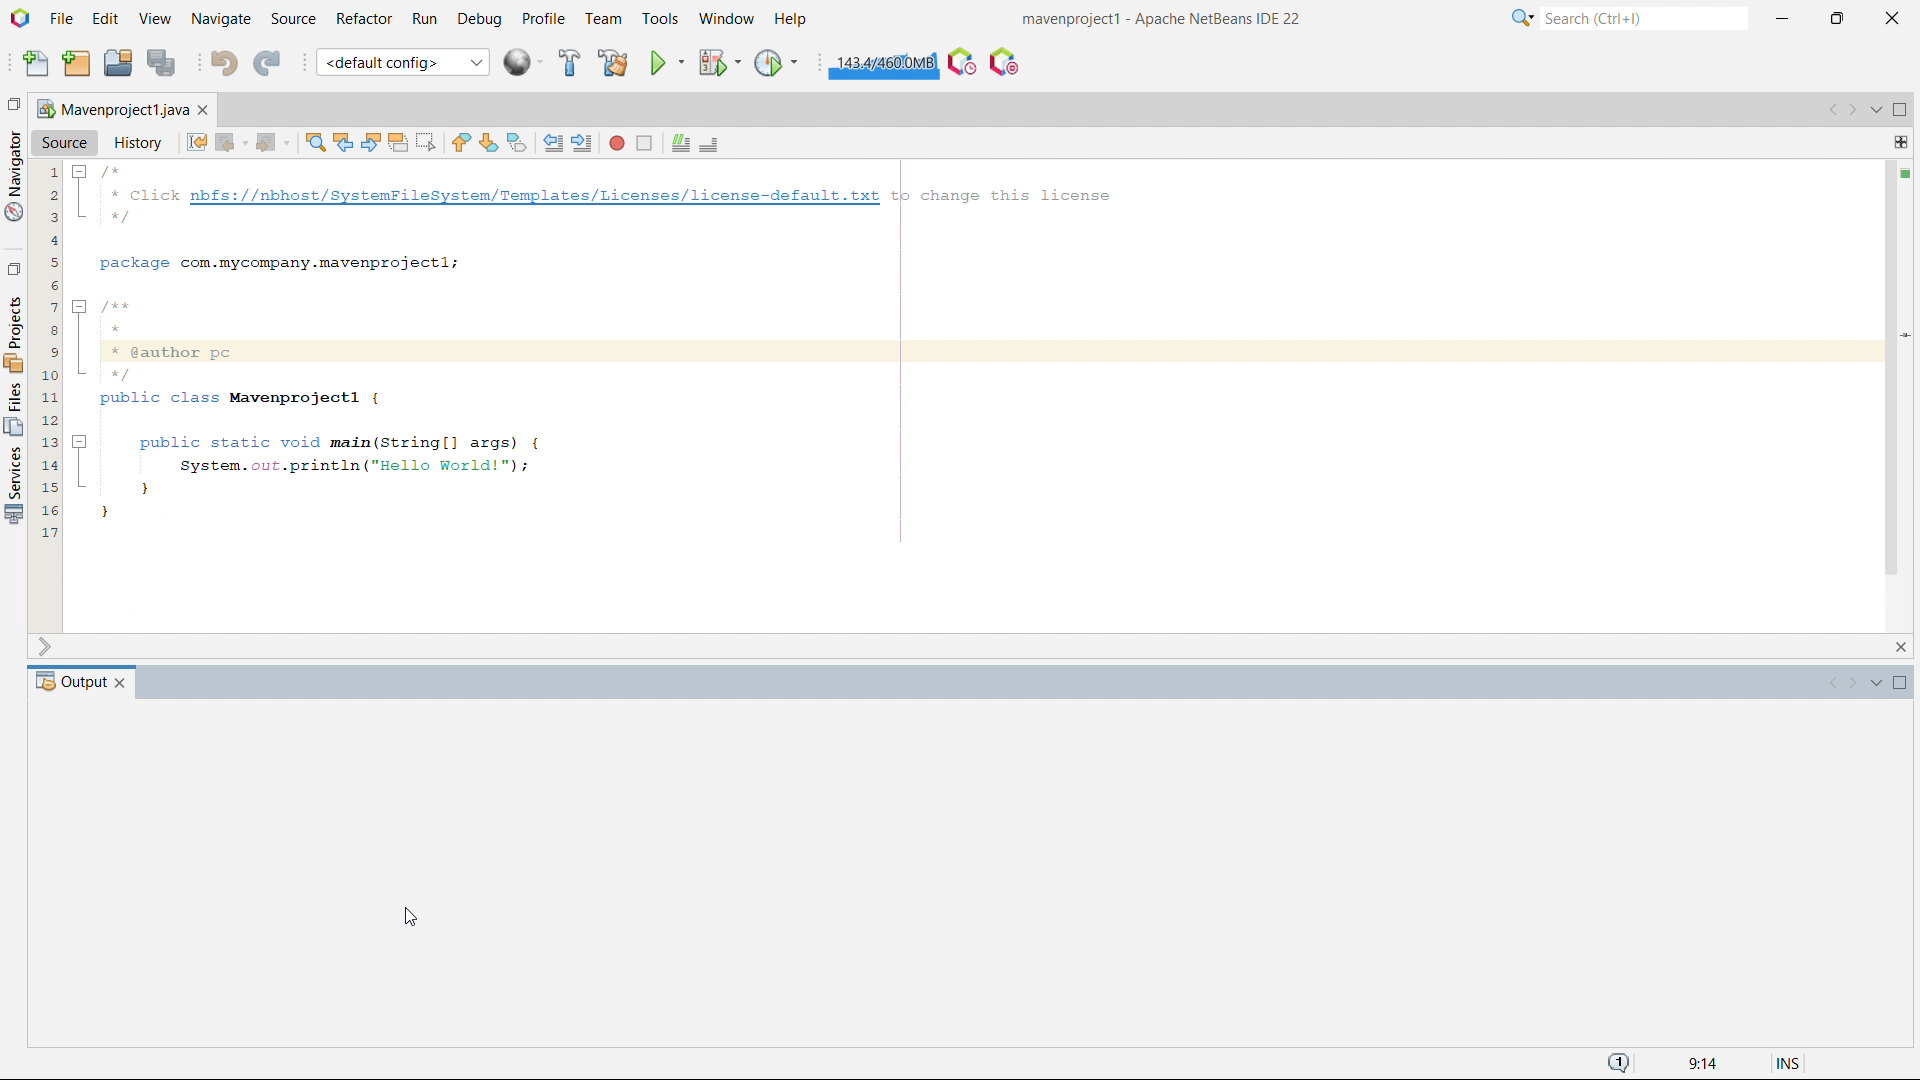 Image resolution: width=1920 pixels, height=1080 pixels. I want to click on , so click(522, 63).